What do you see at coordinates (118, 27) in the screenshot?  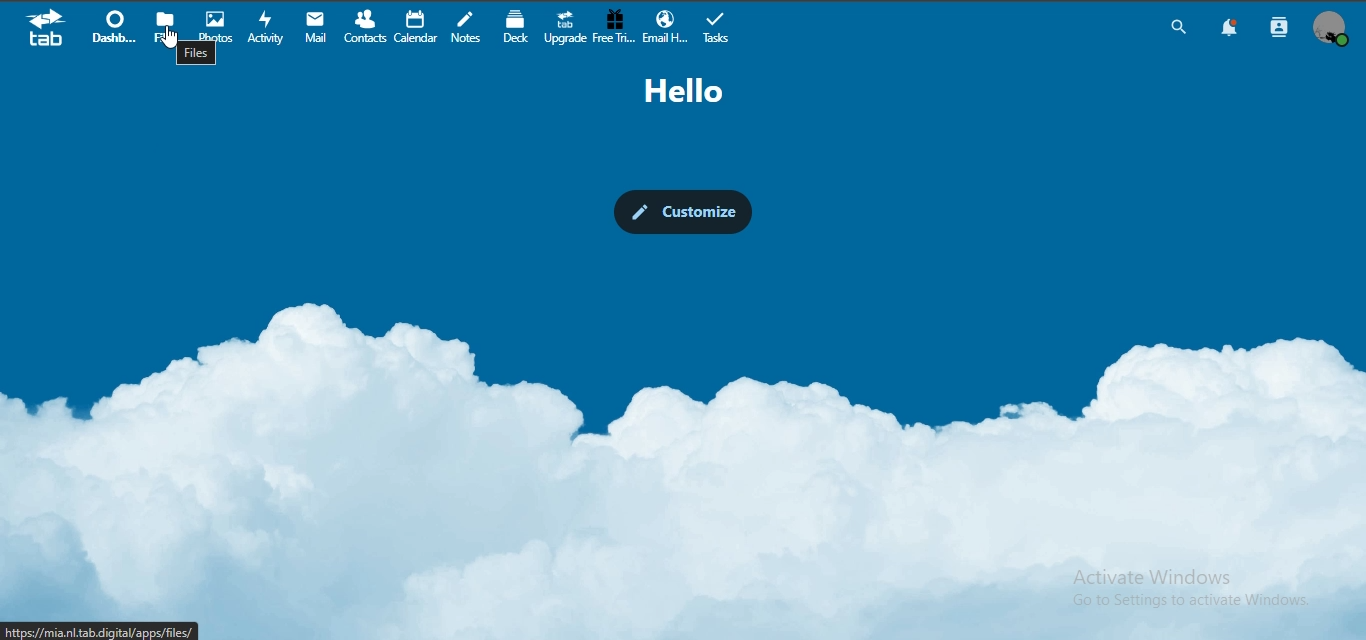 I see `dashboard` at bounding box center [118, 27].